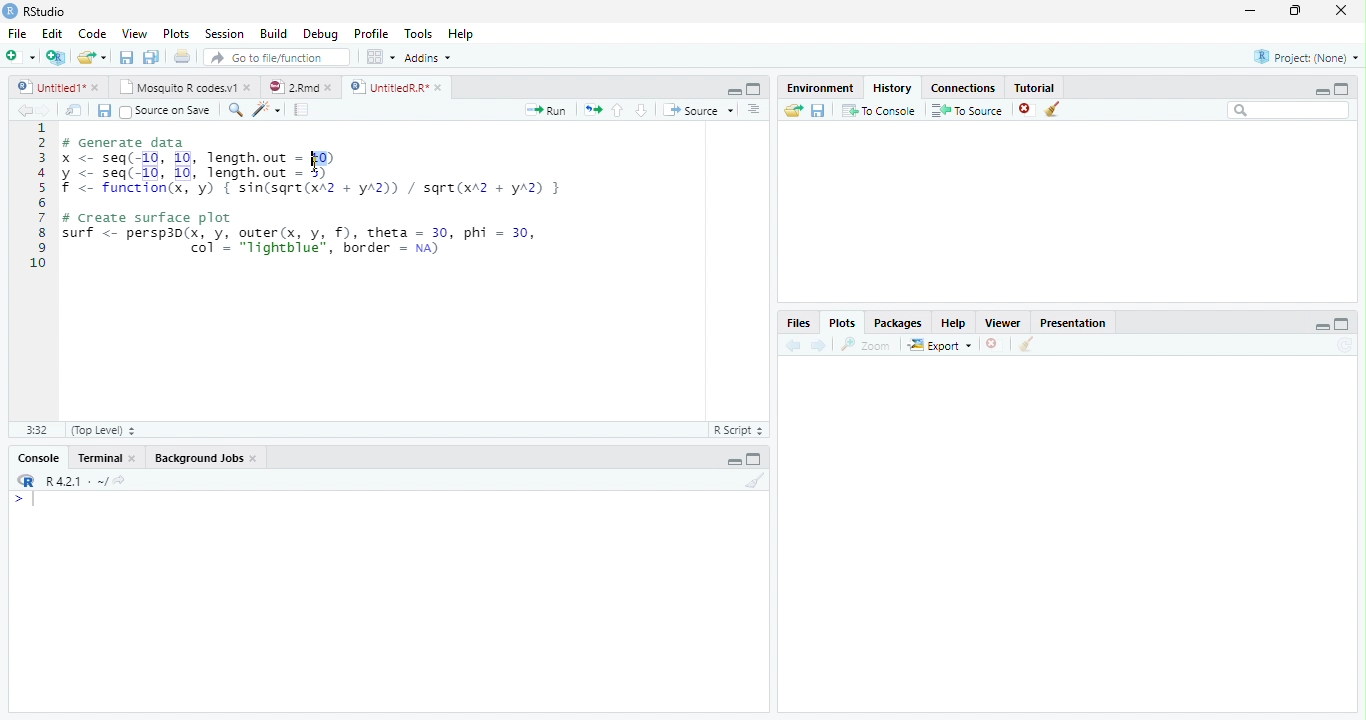 The image size is (1366, 720). I want to click on Addins, so click(428, 58).